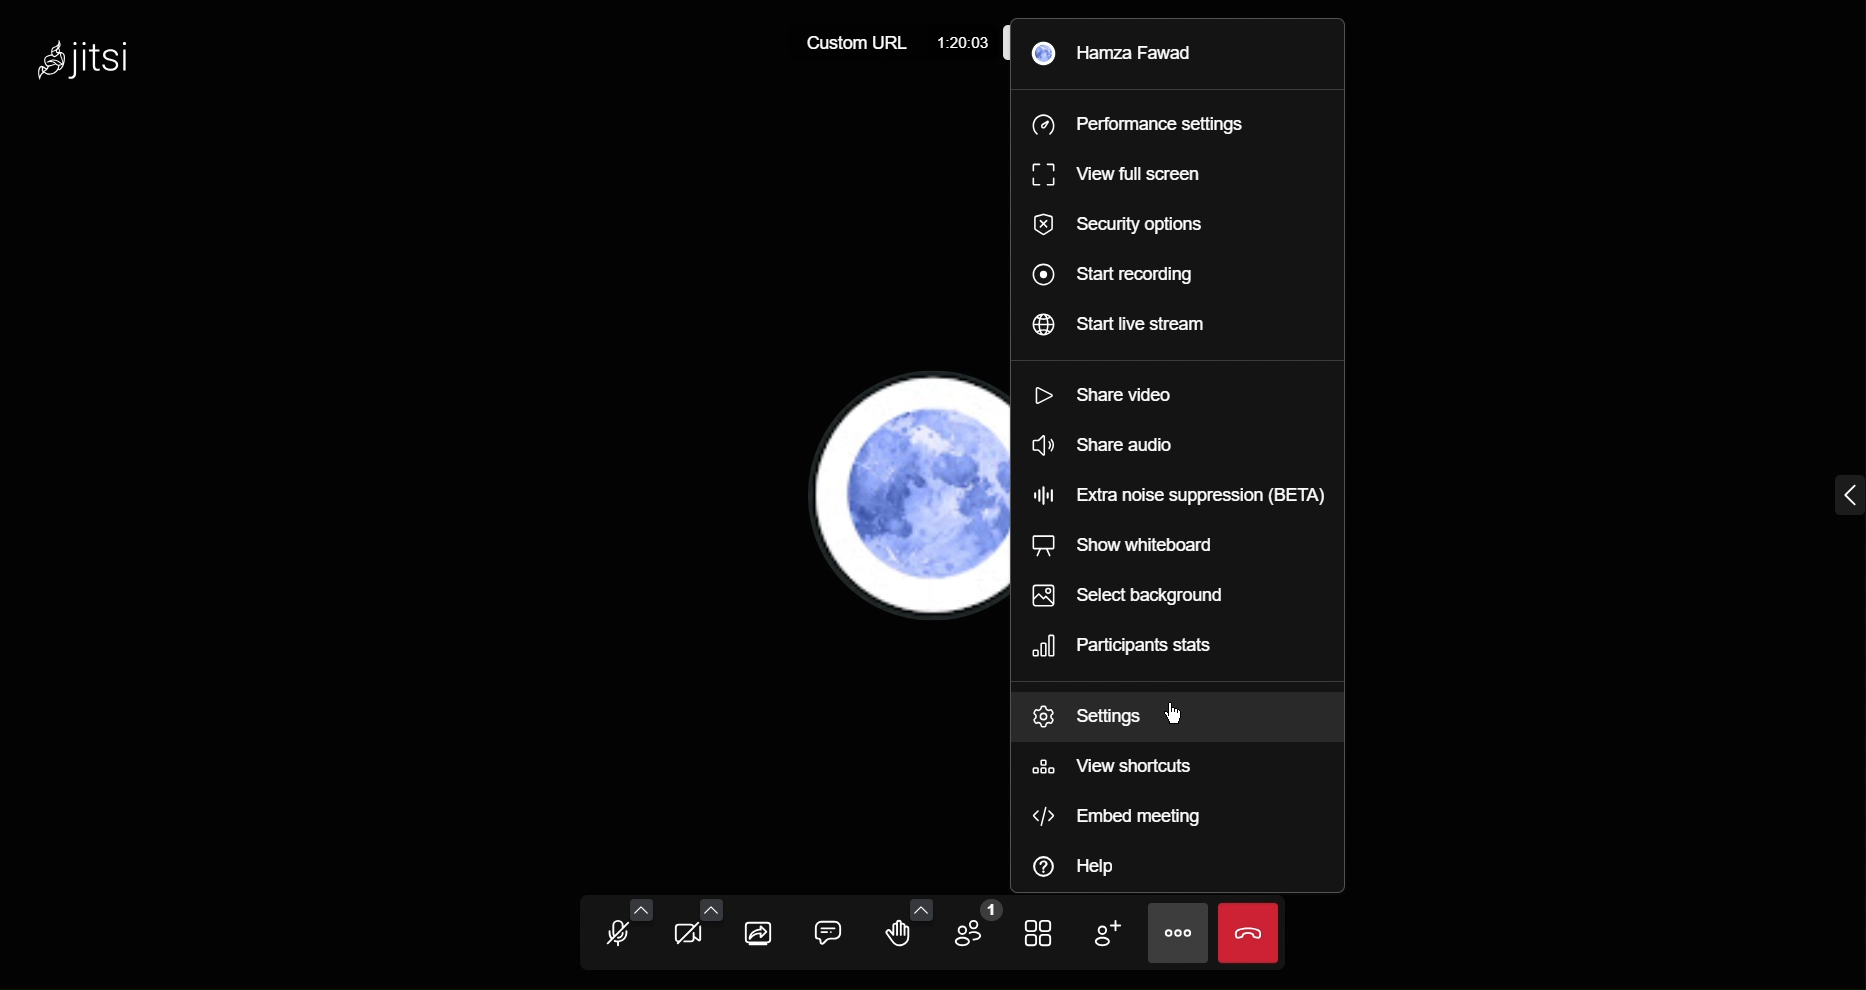  I want to click on Start live stream, so click(1132, 323).